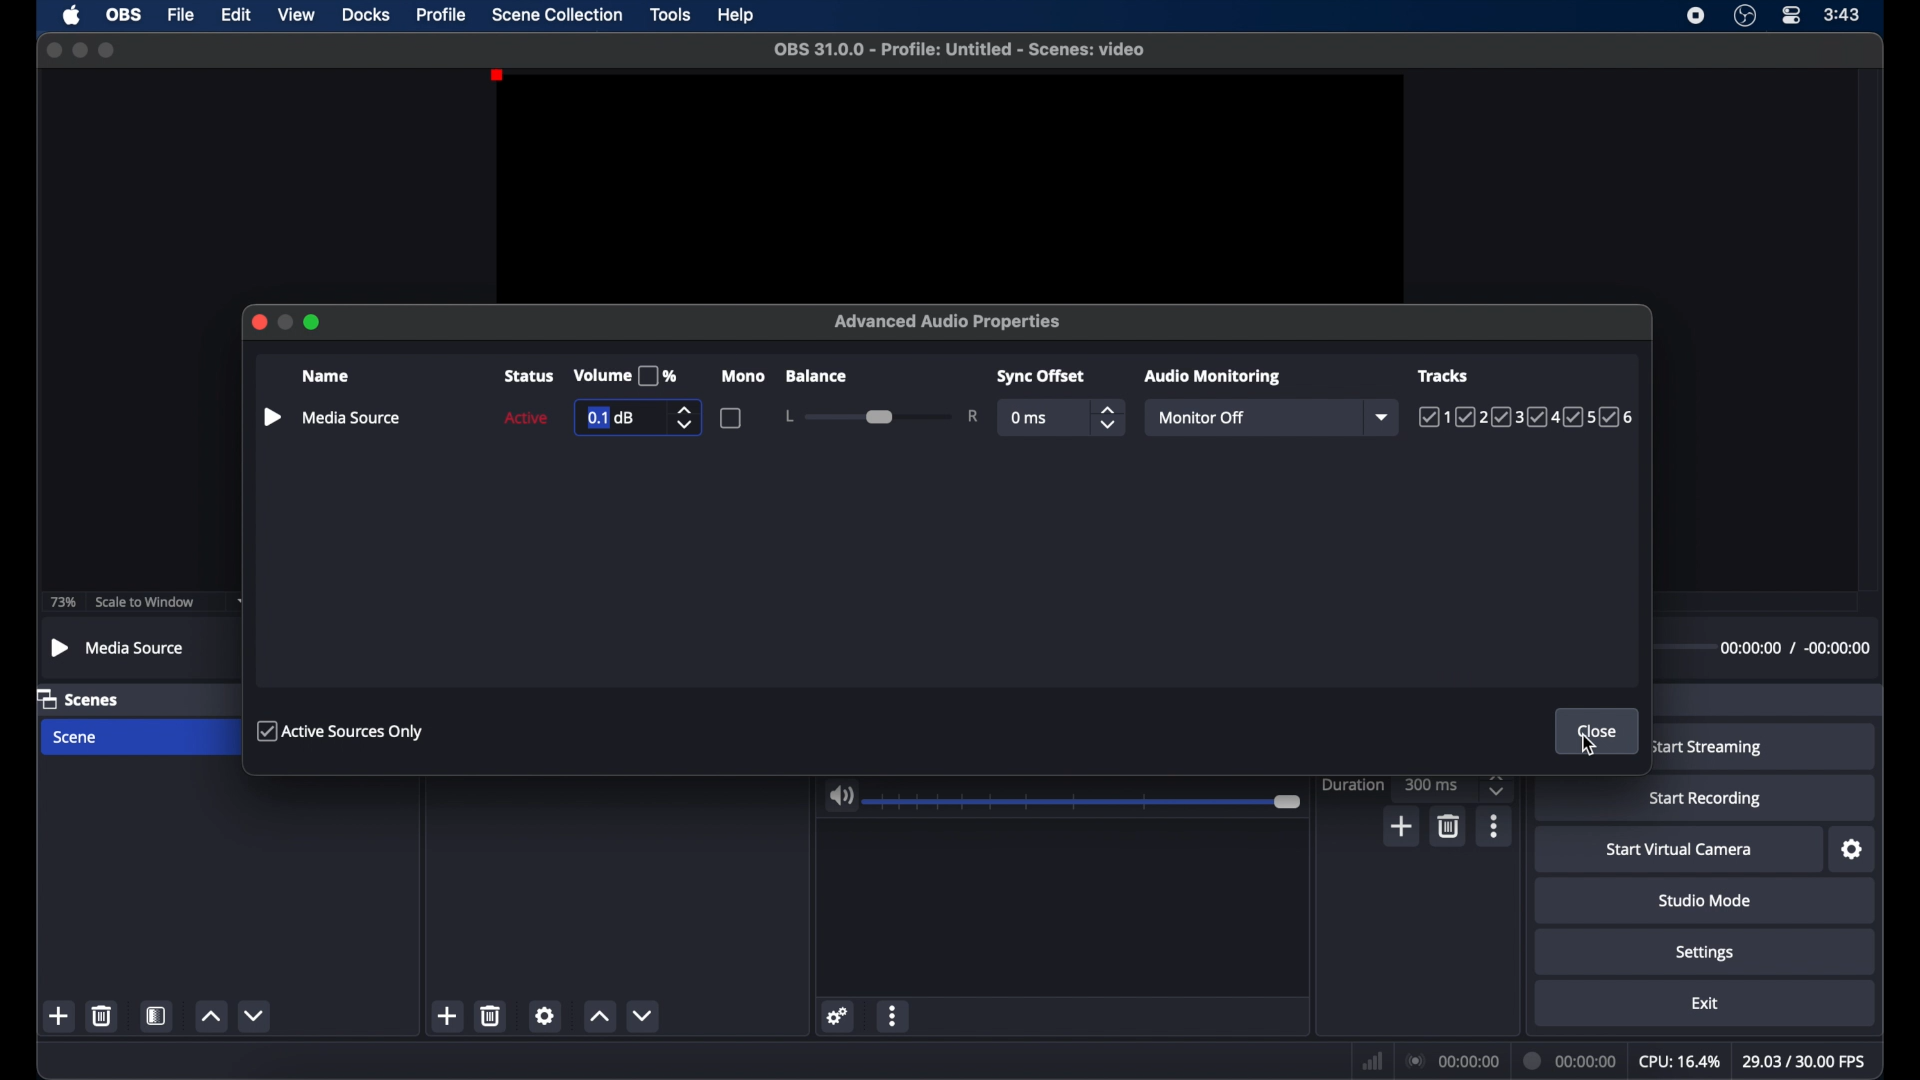 This screenshot has width=1920, height=1080. What do you see at coordinates (76, 739) in the screenshot?
I see `scene` at bounding box center [76, 739].